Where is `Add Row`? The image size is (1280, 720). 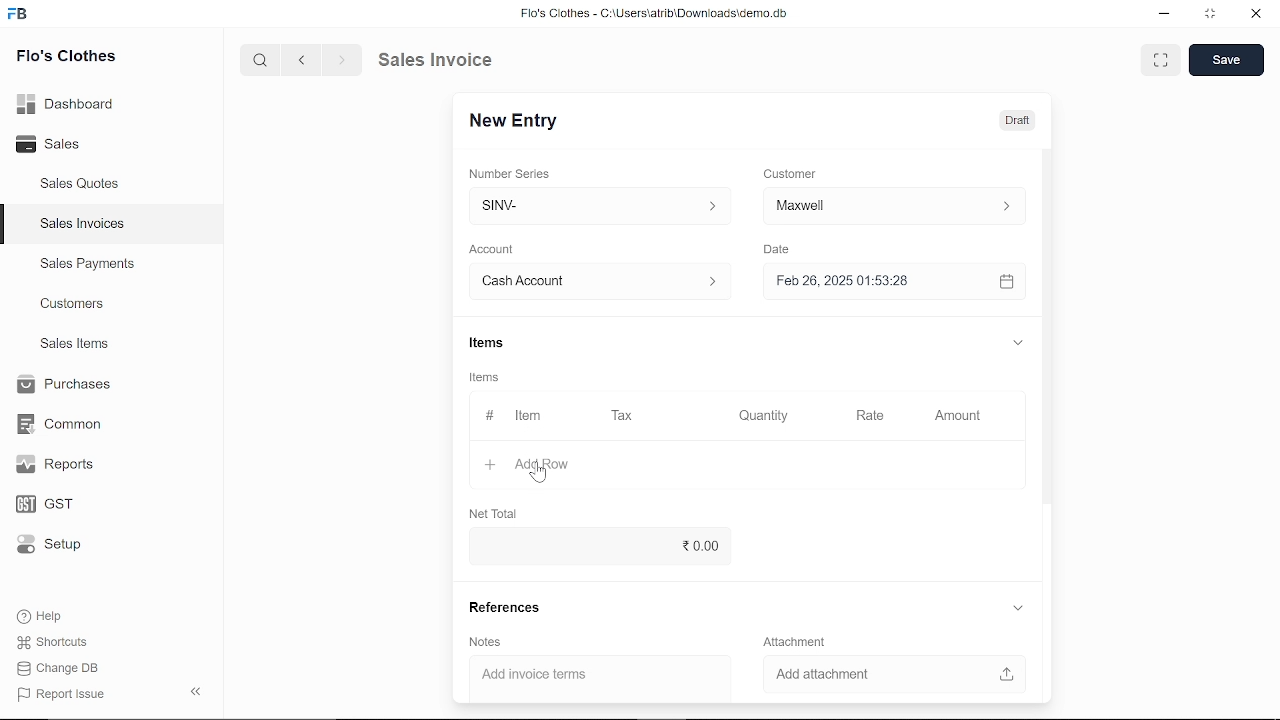 Add Row is located at coordinates (529, 465).